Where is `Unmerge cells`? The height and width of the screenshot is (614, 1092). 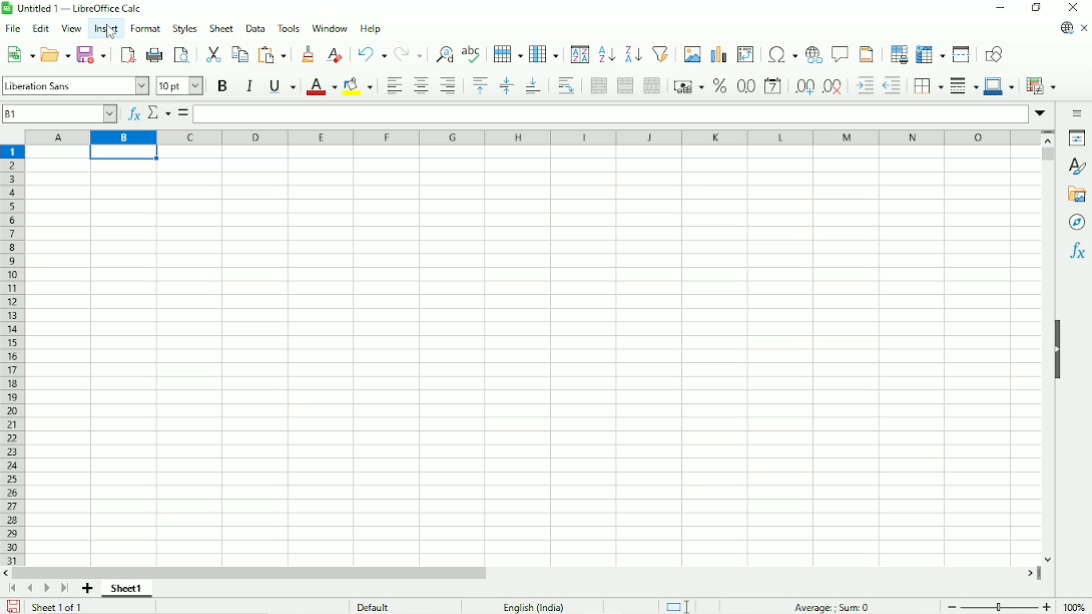 Unmerge cells is located at coordinates (652, 86).